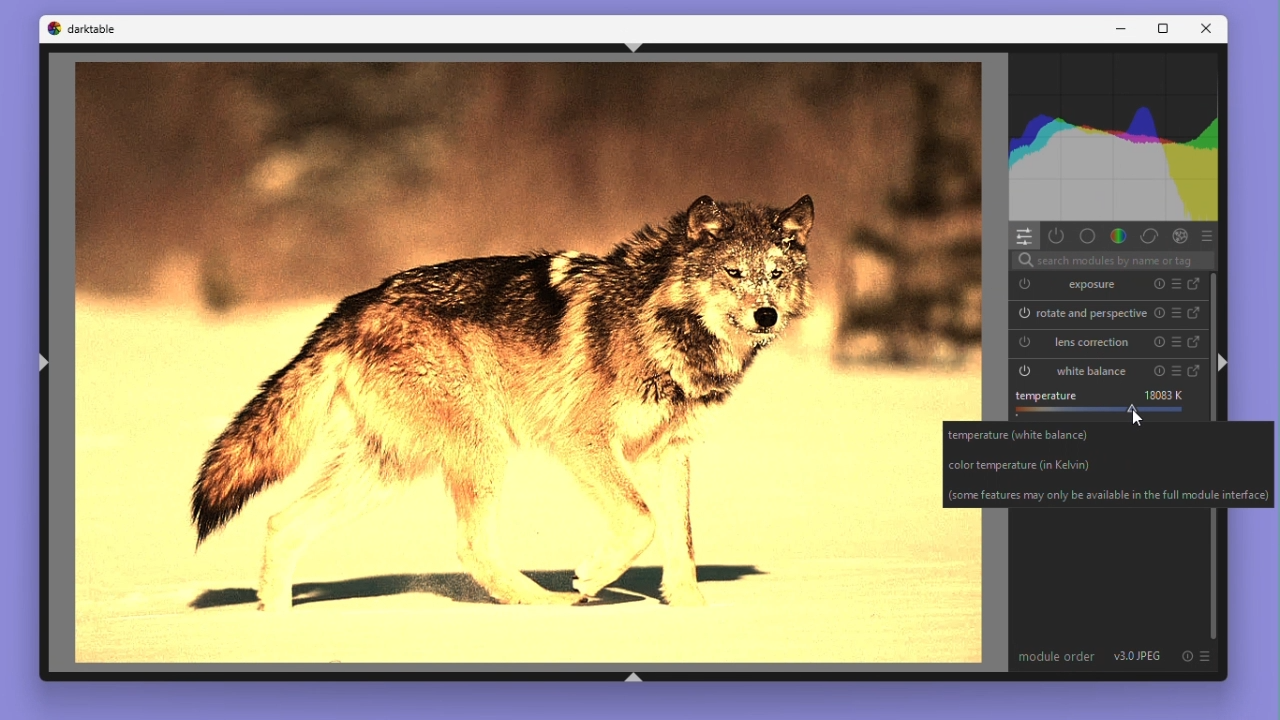  Describe the element at coordinates (1178, 285) in the screenshot. I see `Preset` at that location.